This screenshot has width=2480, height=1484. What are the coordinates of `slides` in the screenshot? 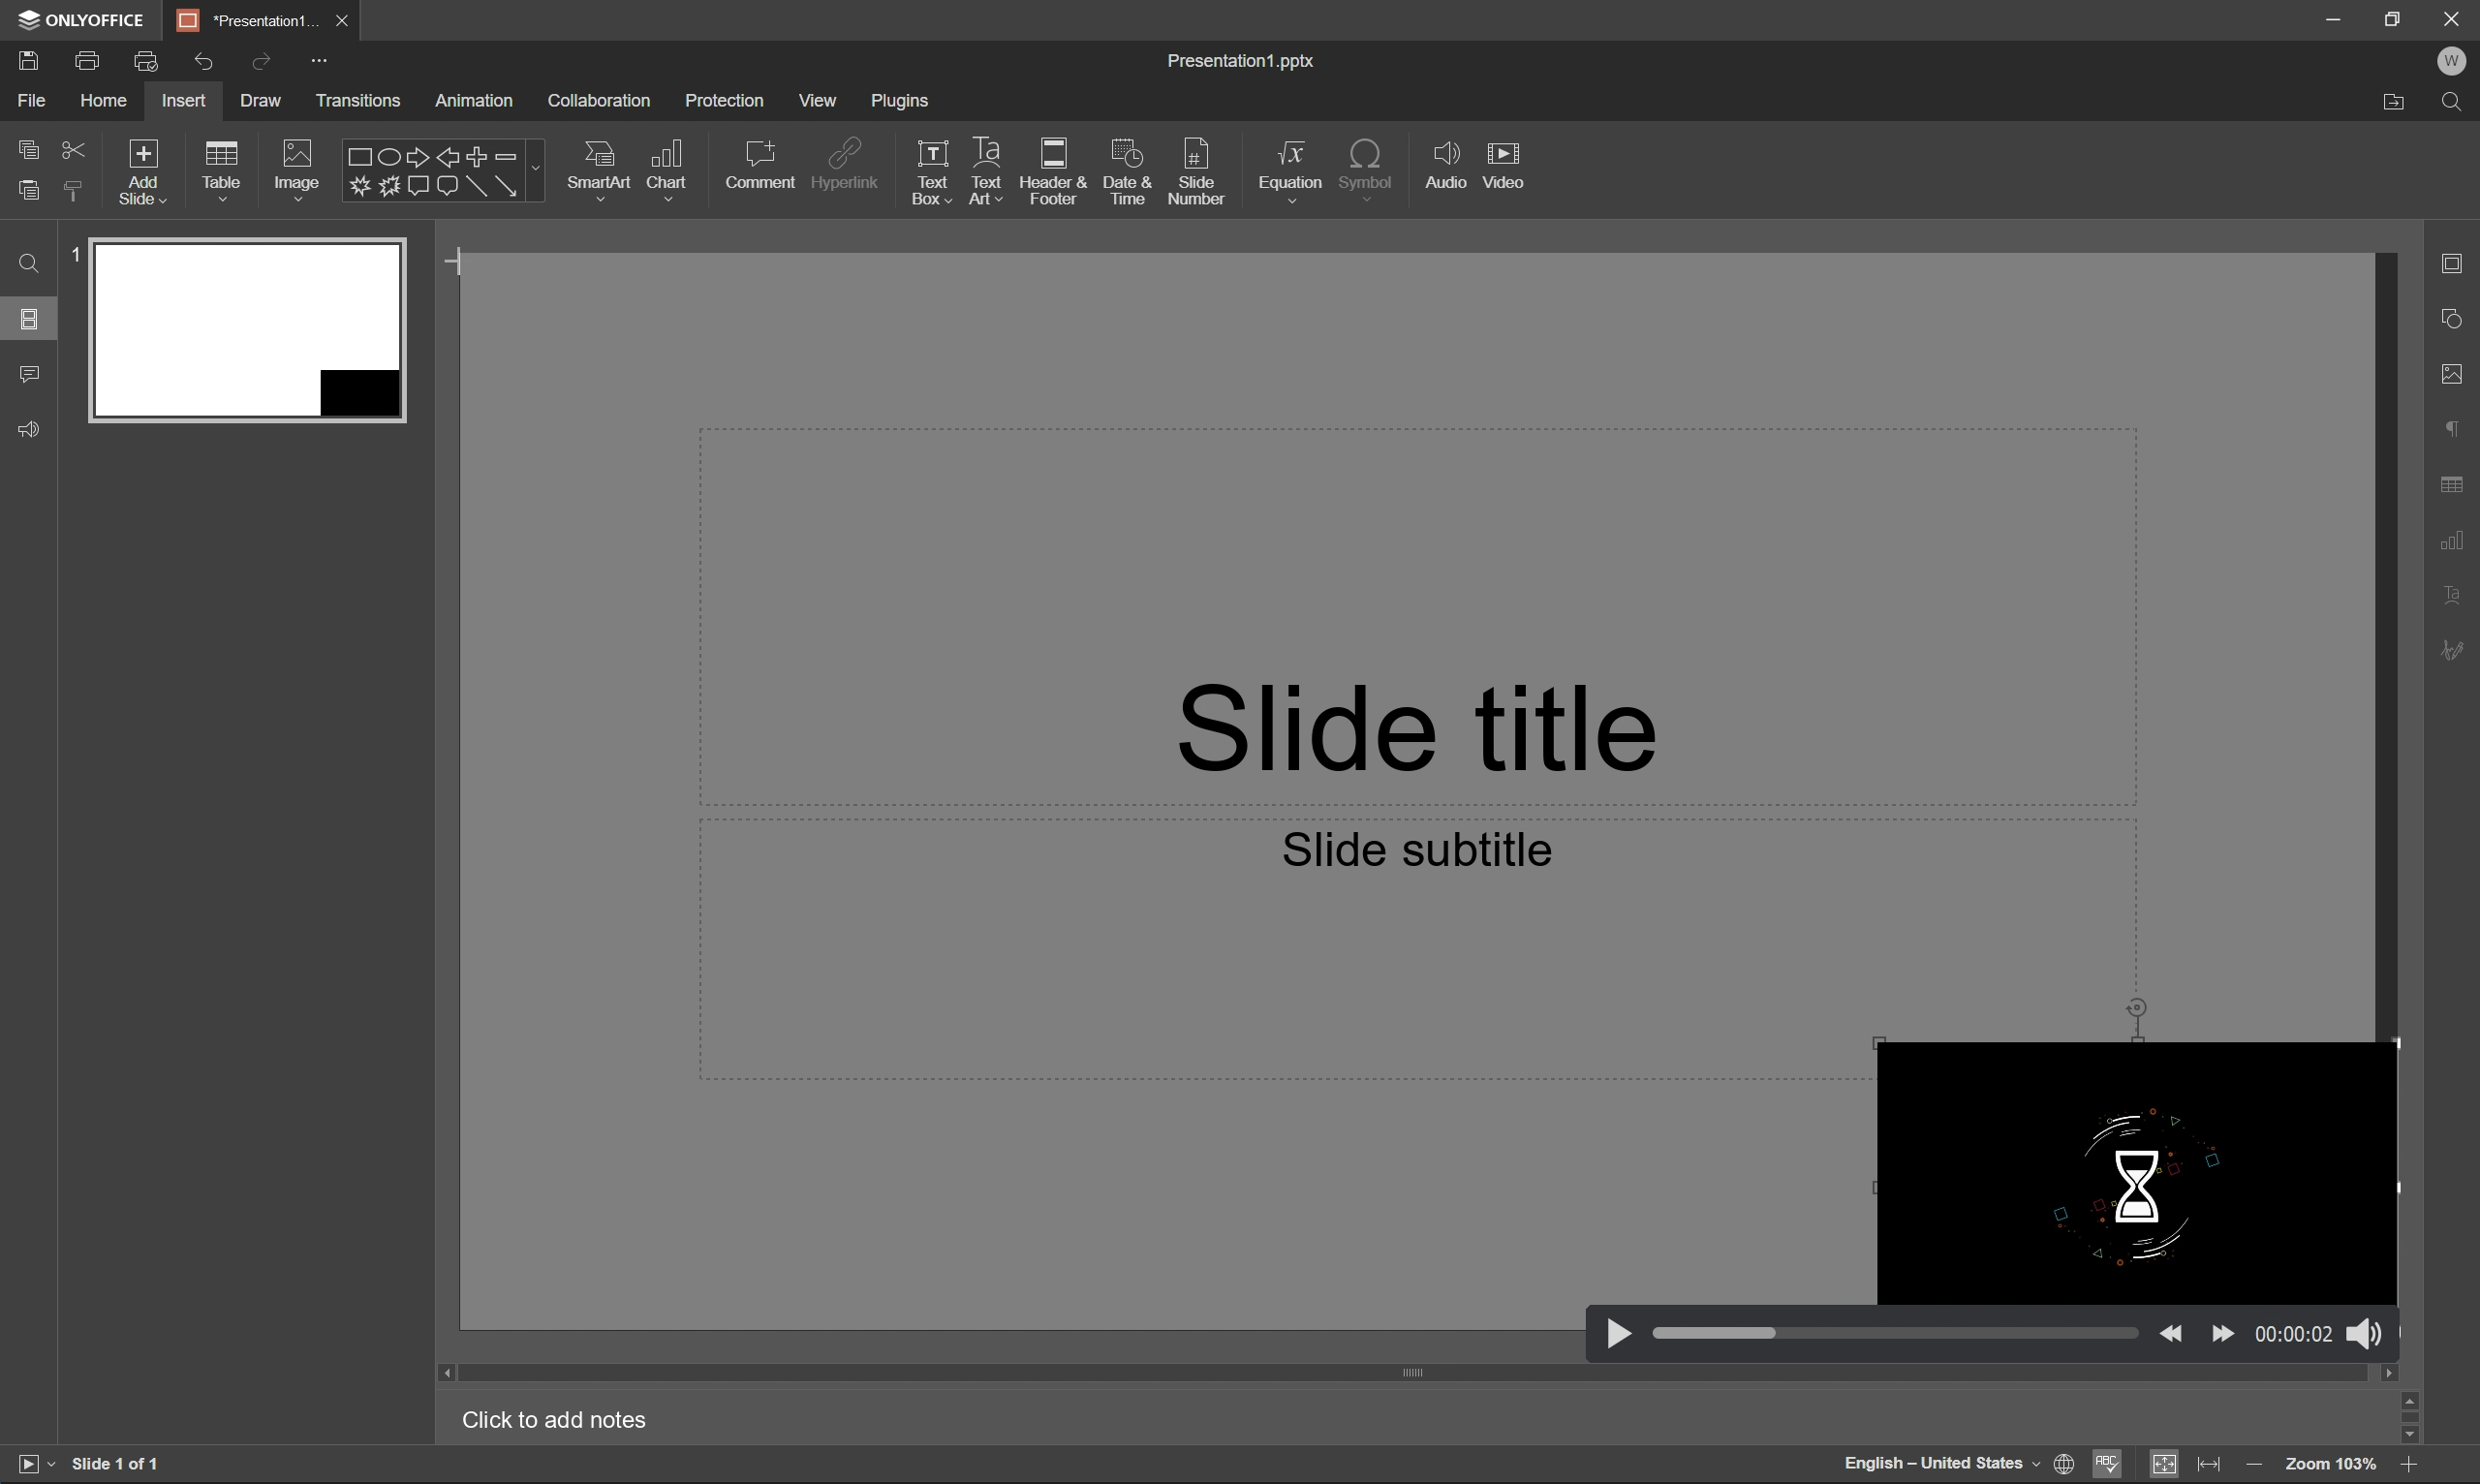 It's located at (30, 321).